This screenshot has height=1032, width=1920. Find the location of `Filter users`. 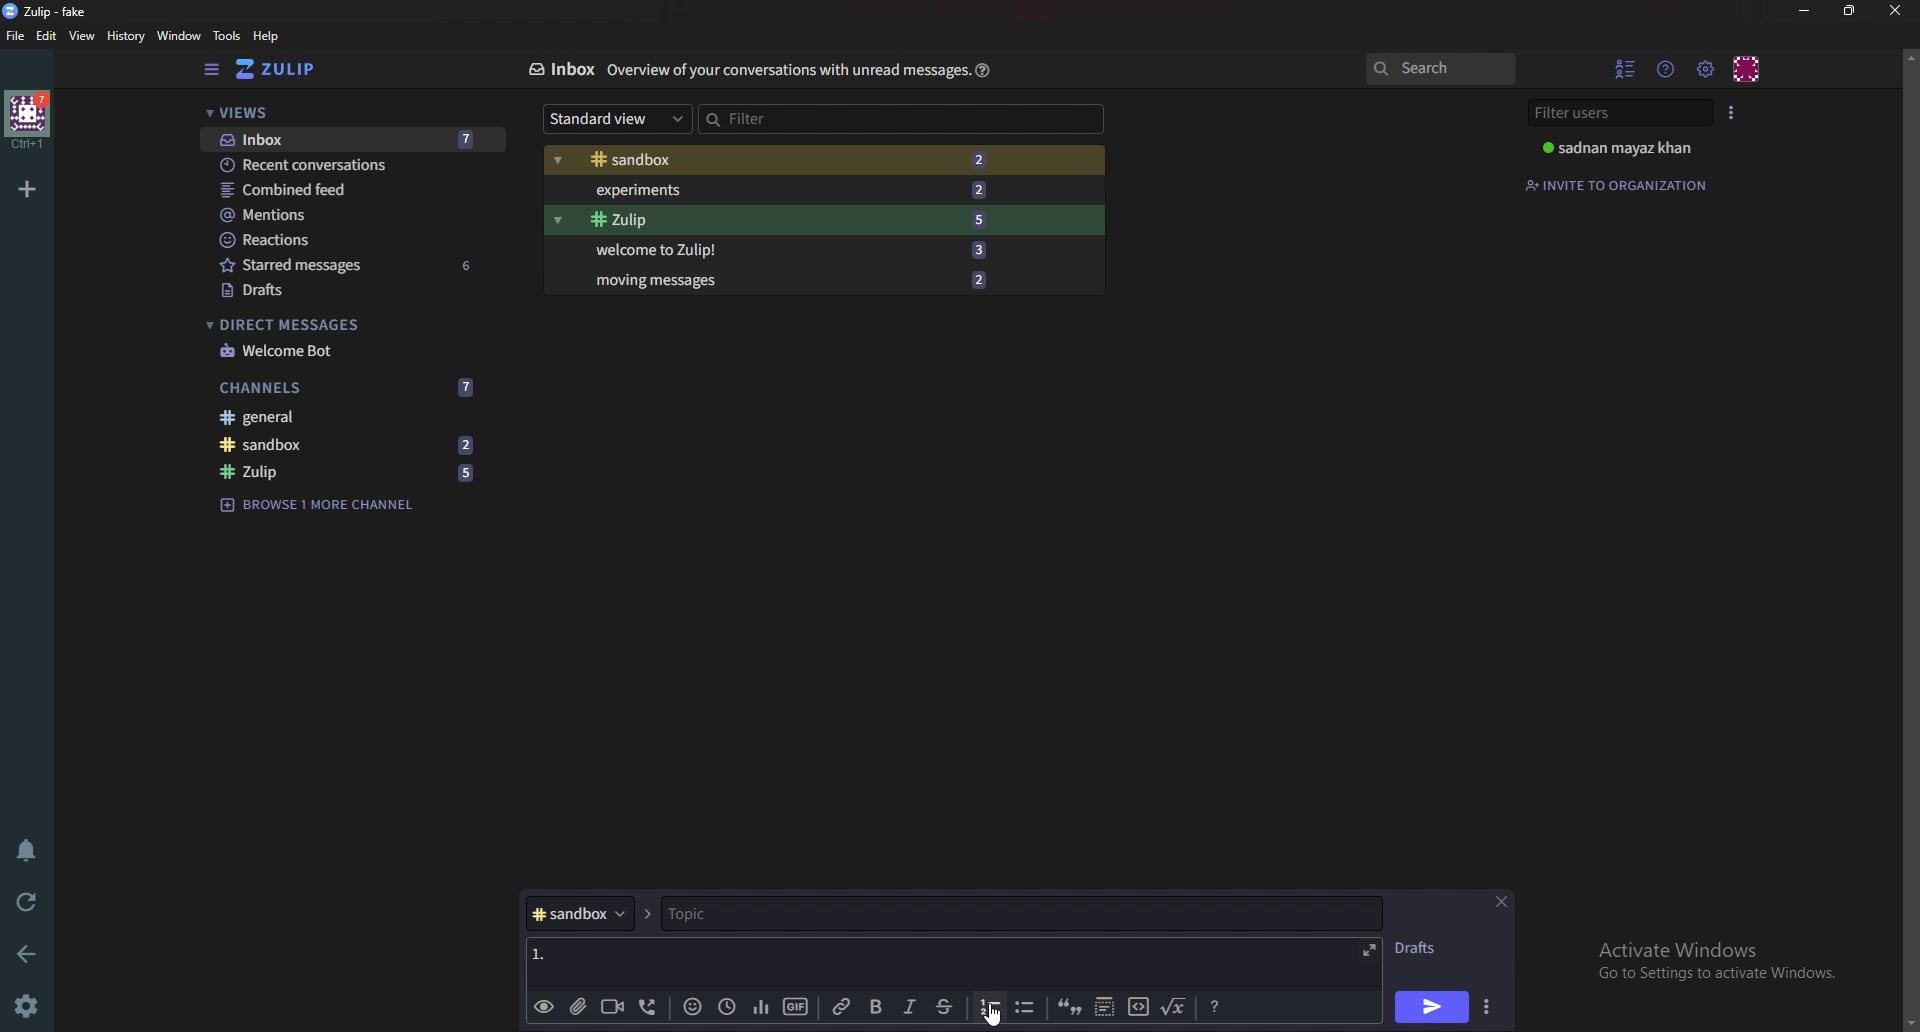

Filter users is located at coordinates (1617, 113).